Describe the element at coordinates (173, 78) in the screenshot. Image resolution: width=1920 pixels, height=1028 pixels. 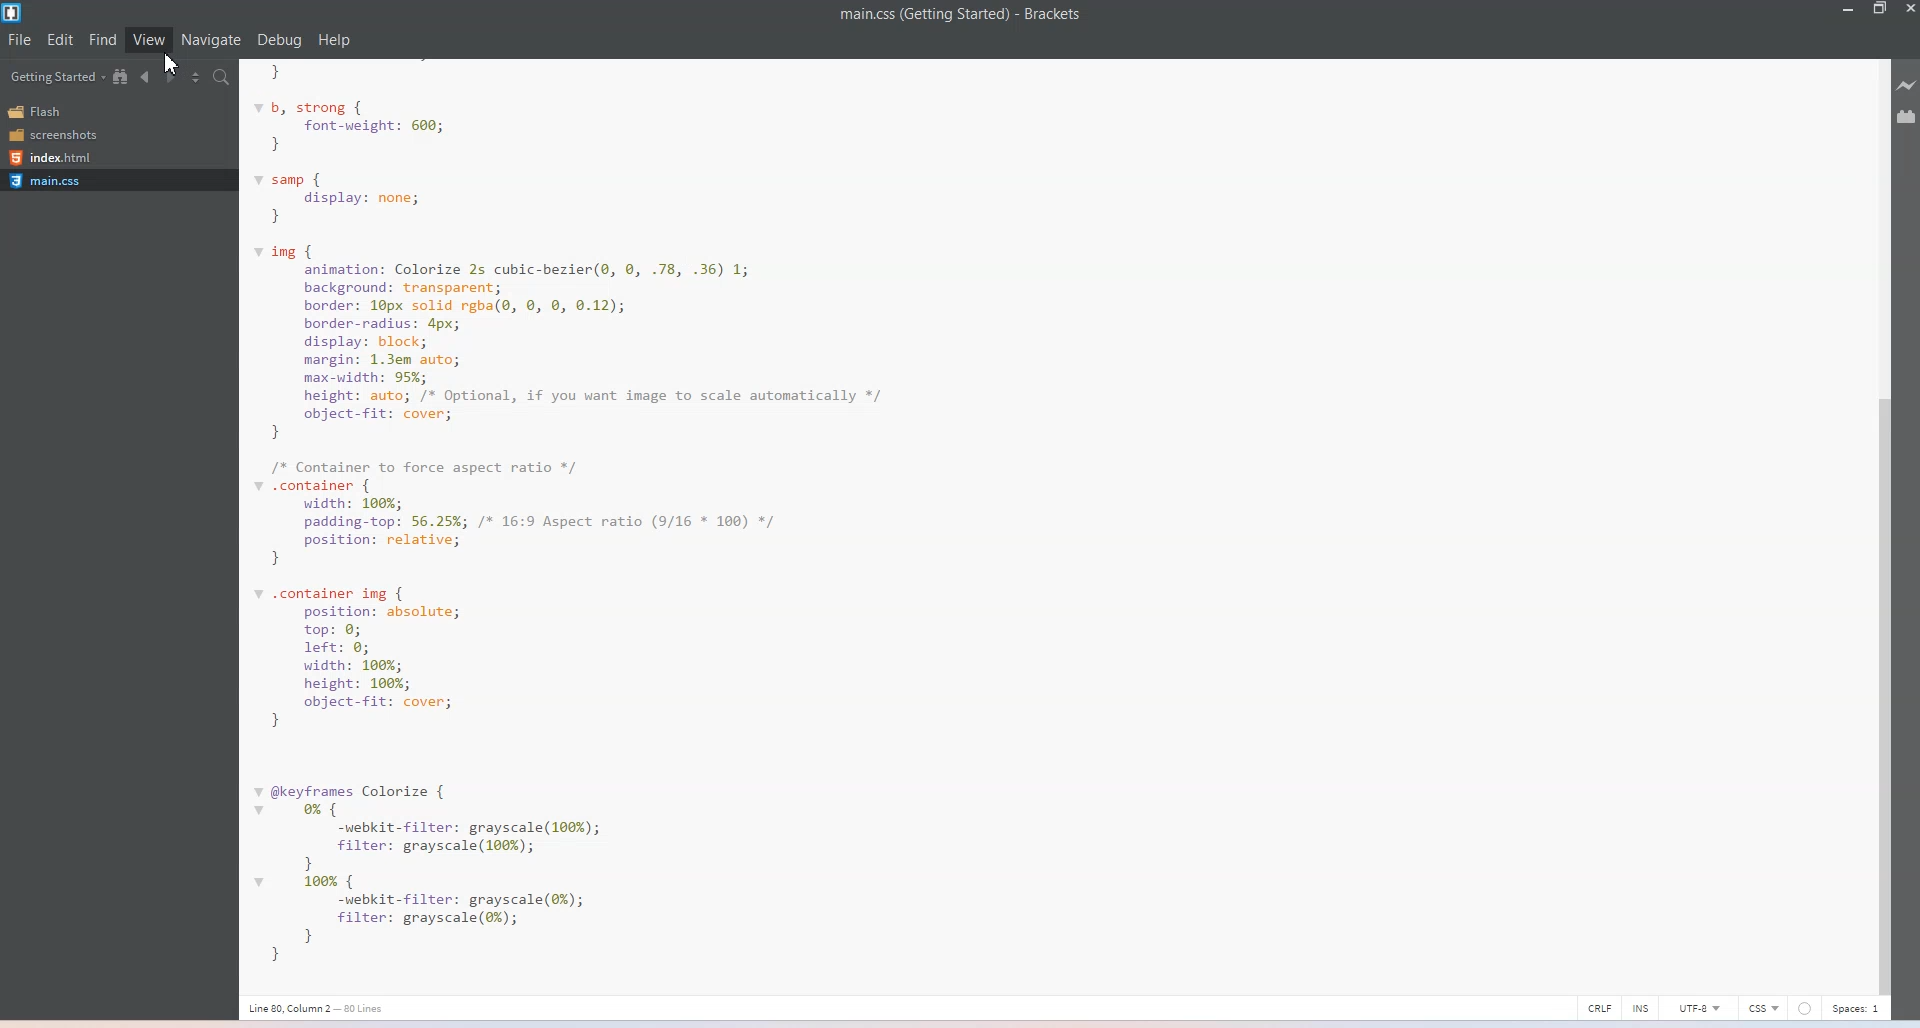
I see `Navigate Forwards` at that location.